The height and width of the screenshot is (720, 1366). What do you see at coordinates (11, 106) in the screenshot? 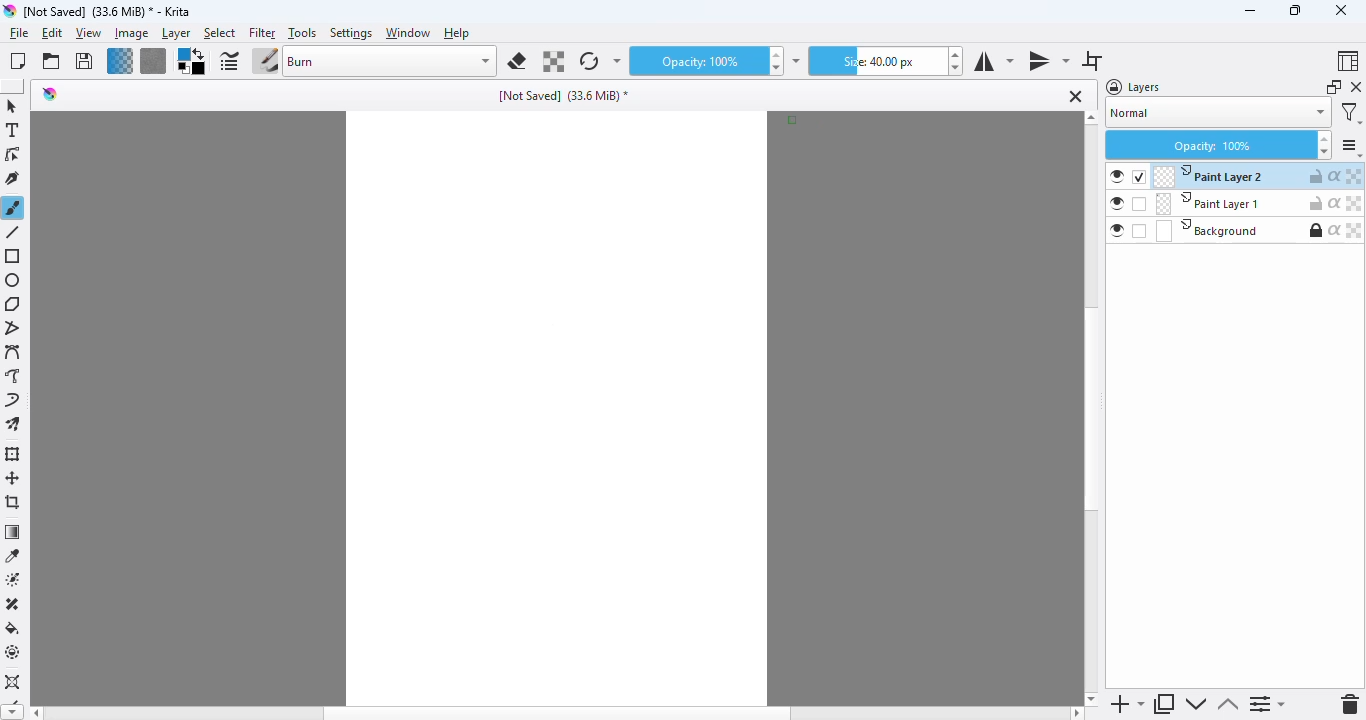
I see `select shapes tool` at bounding box center [11, 106].